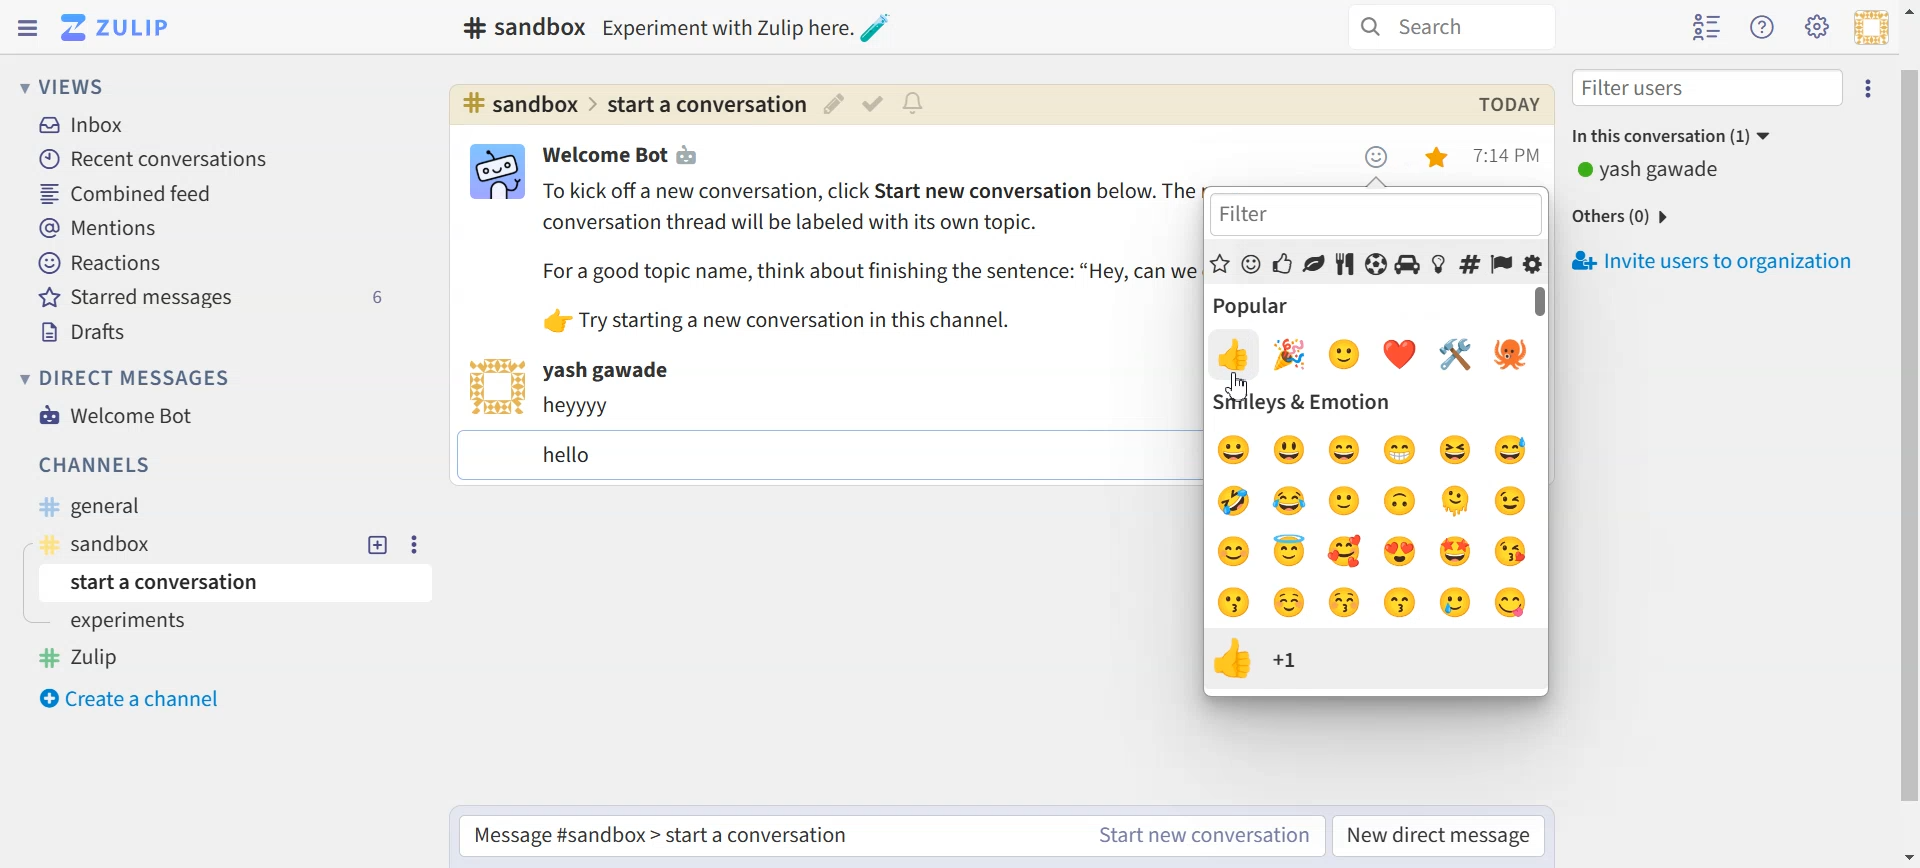 This screenshot has height=868, width=1920. Describe the element at coordinates (1706, 28) in the screenshot. I see `Hide user list` at that location.